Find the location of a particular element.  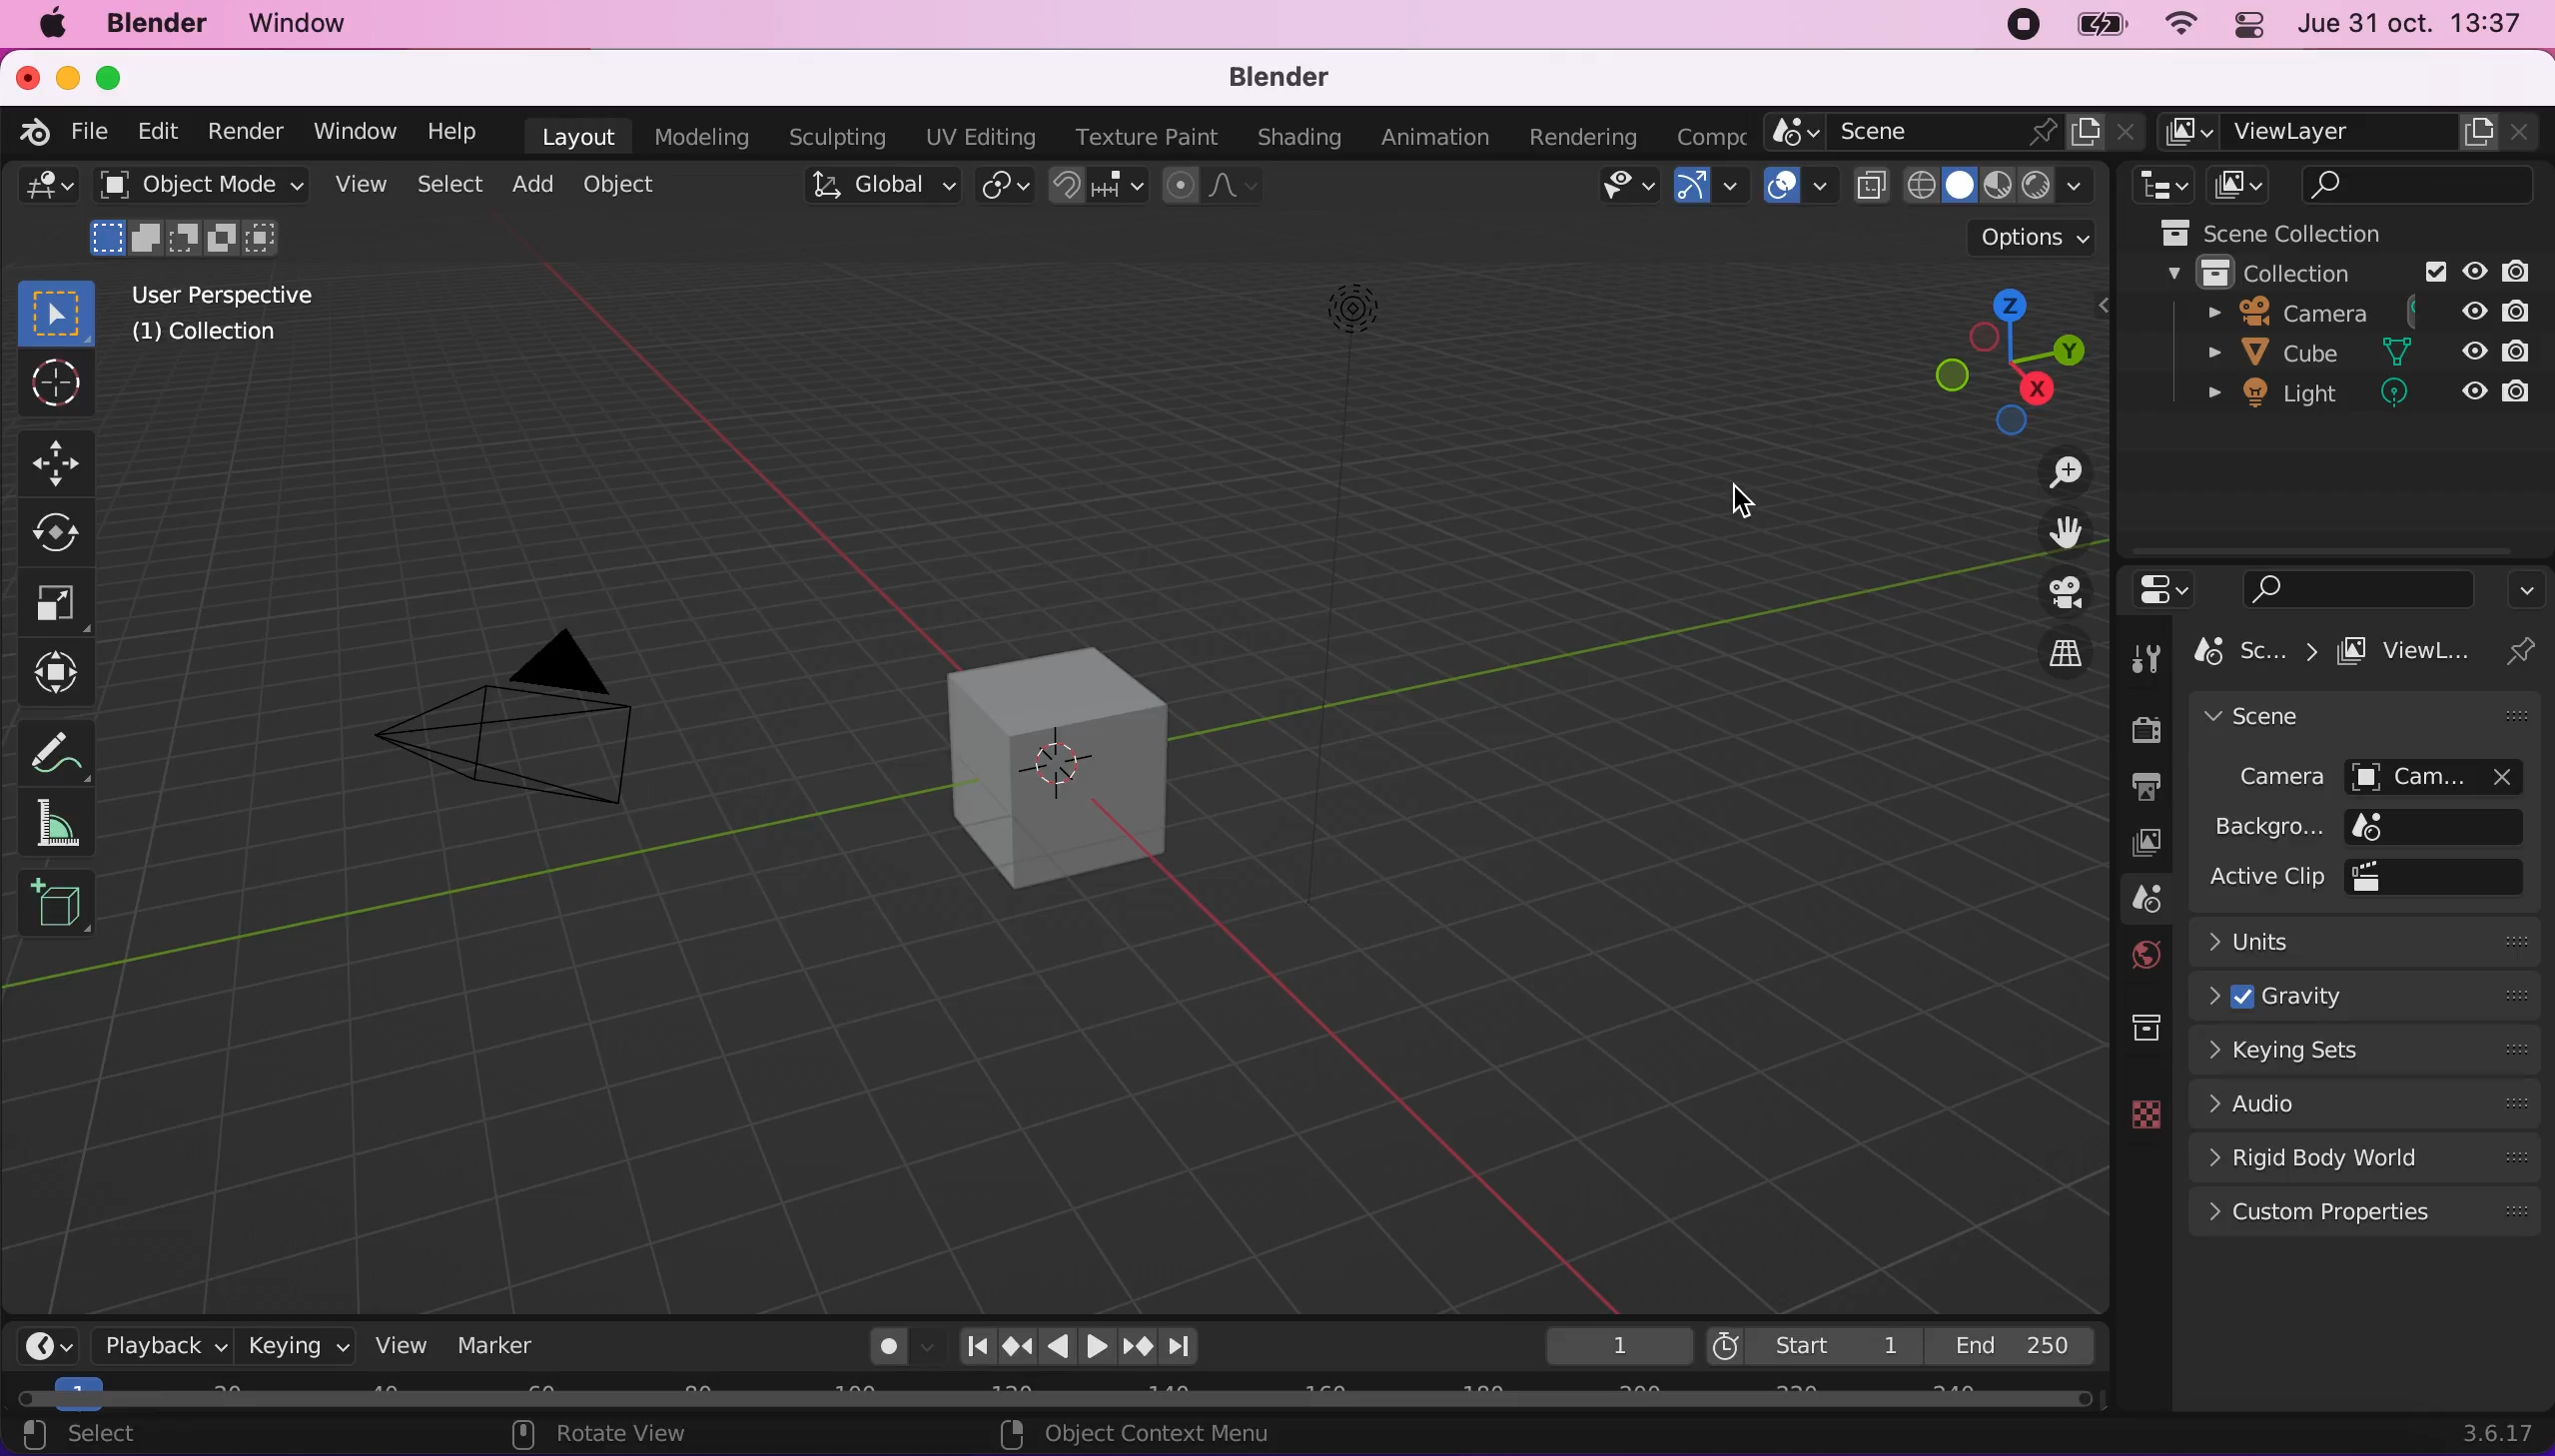

toggle x ray is located at coordinates (1870, 186).